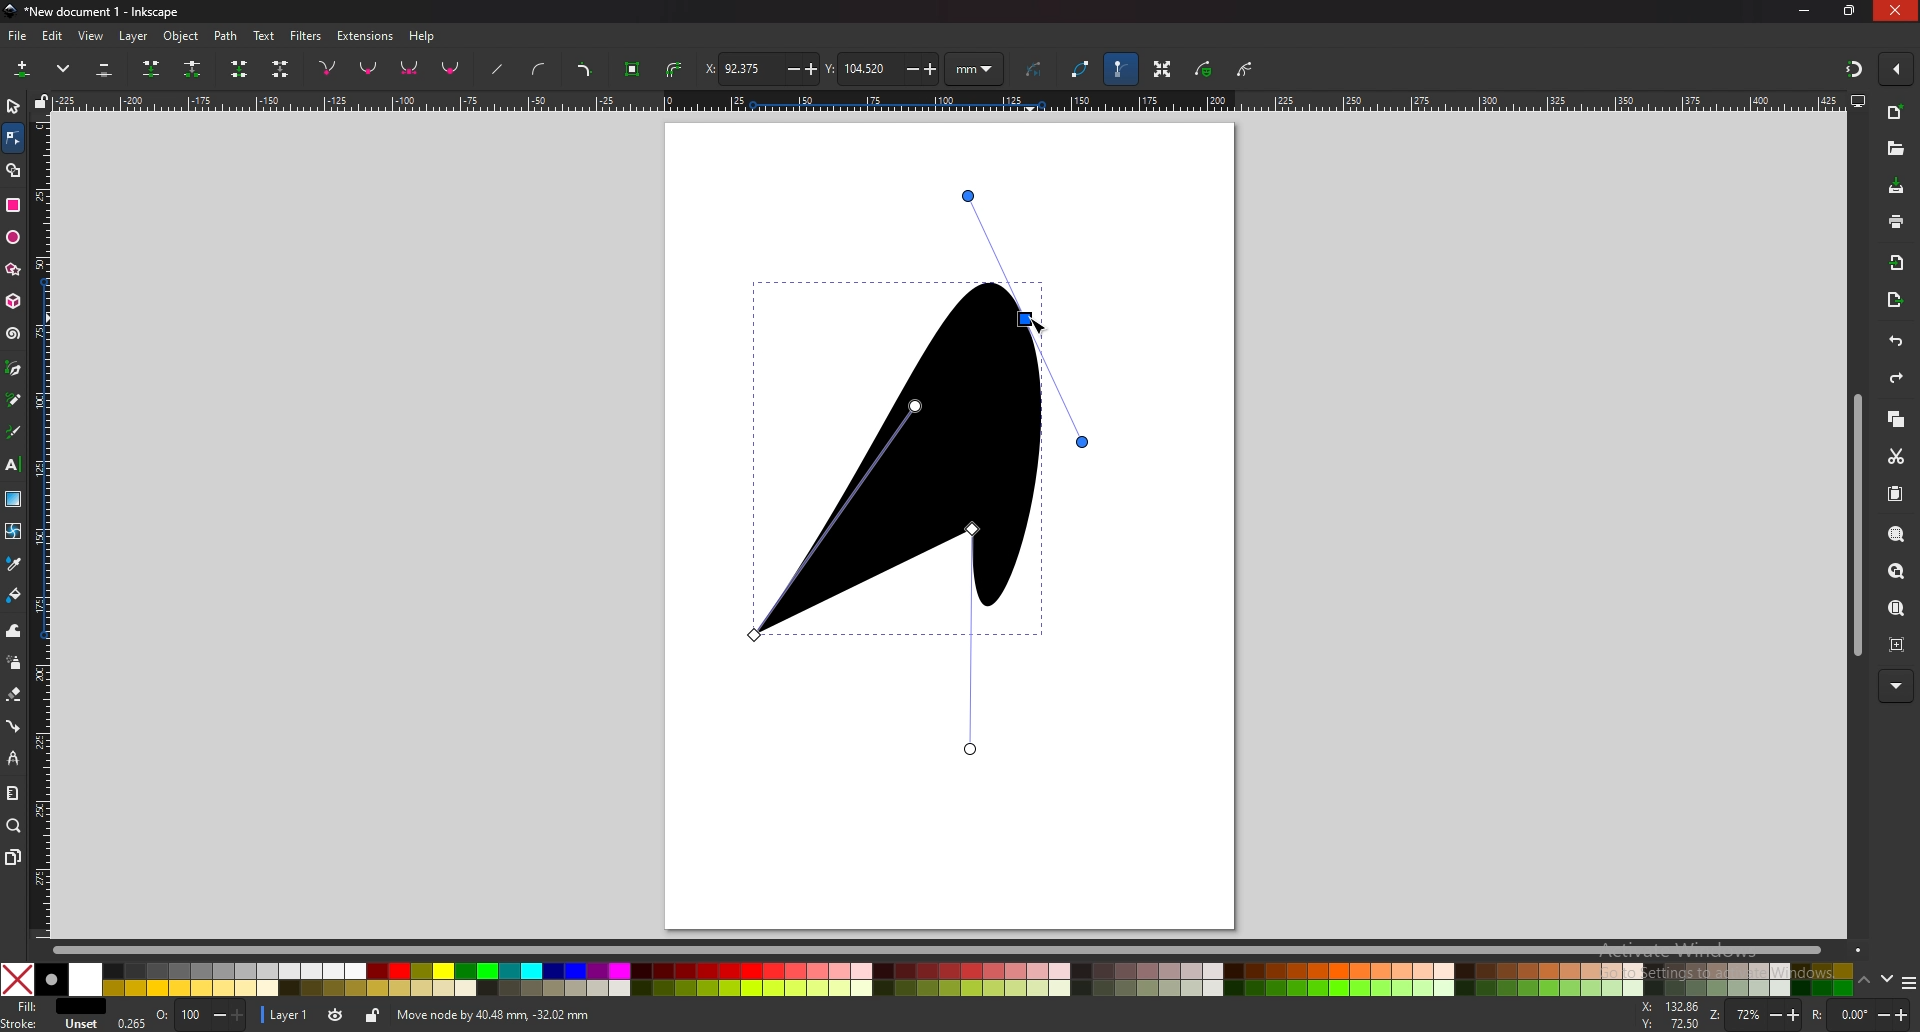  I want to click on y coordinate, so click(882, 67).